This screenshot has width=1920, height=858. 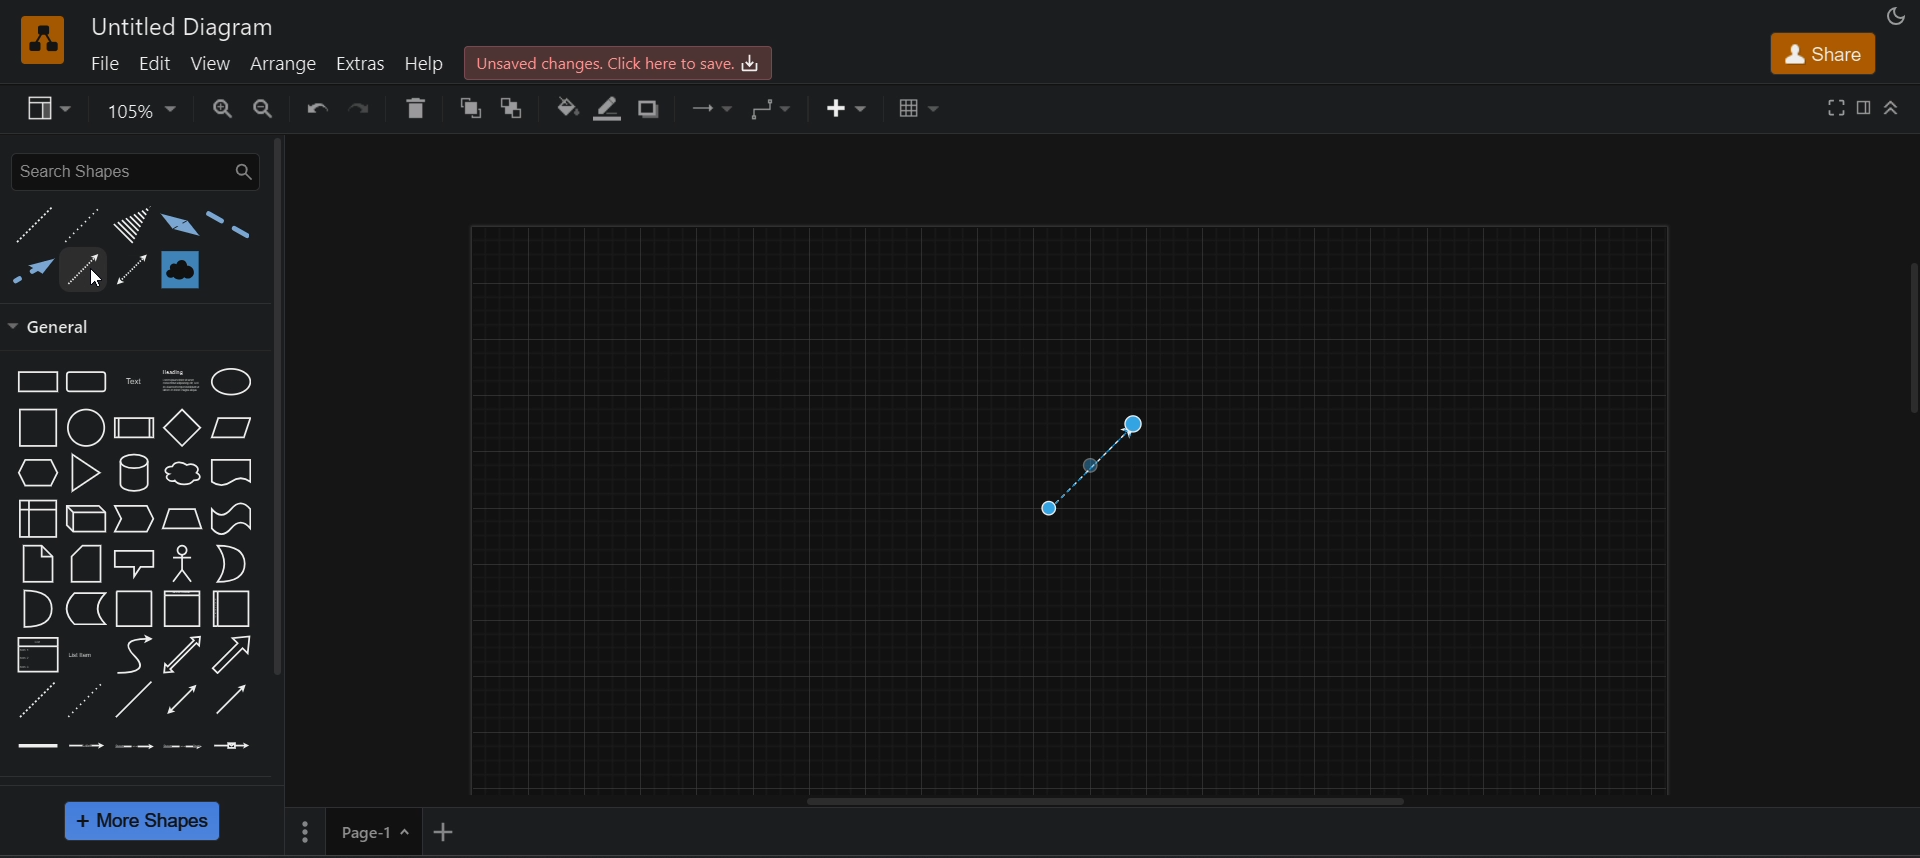 I want to click on link, so click(x=34, y=746).